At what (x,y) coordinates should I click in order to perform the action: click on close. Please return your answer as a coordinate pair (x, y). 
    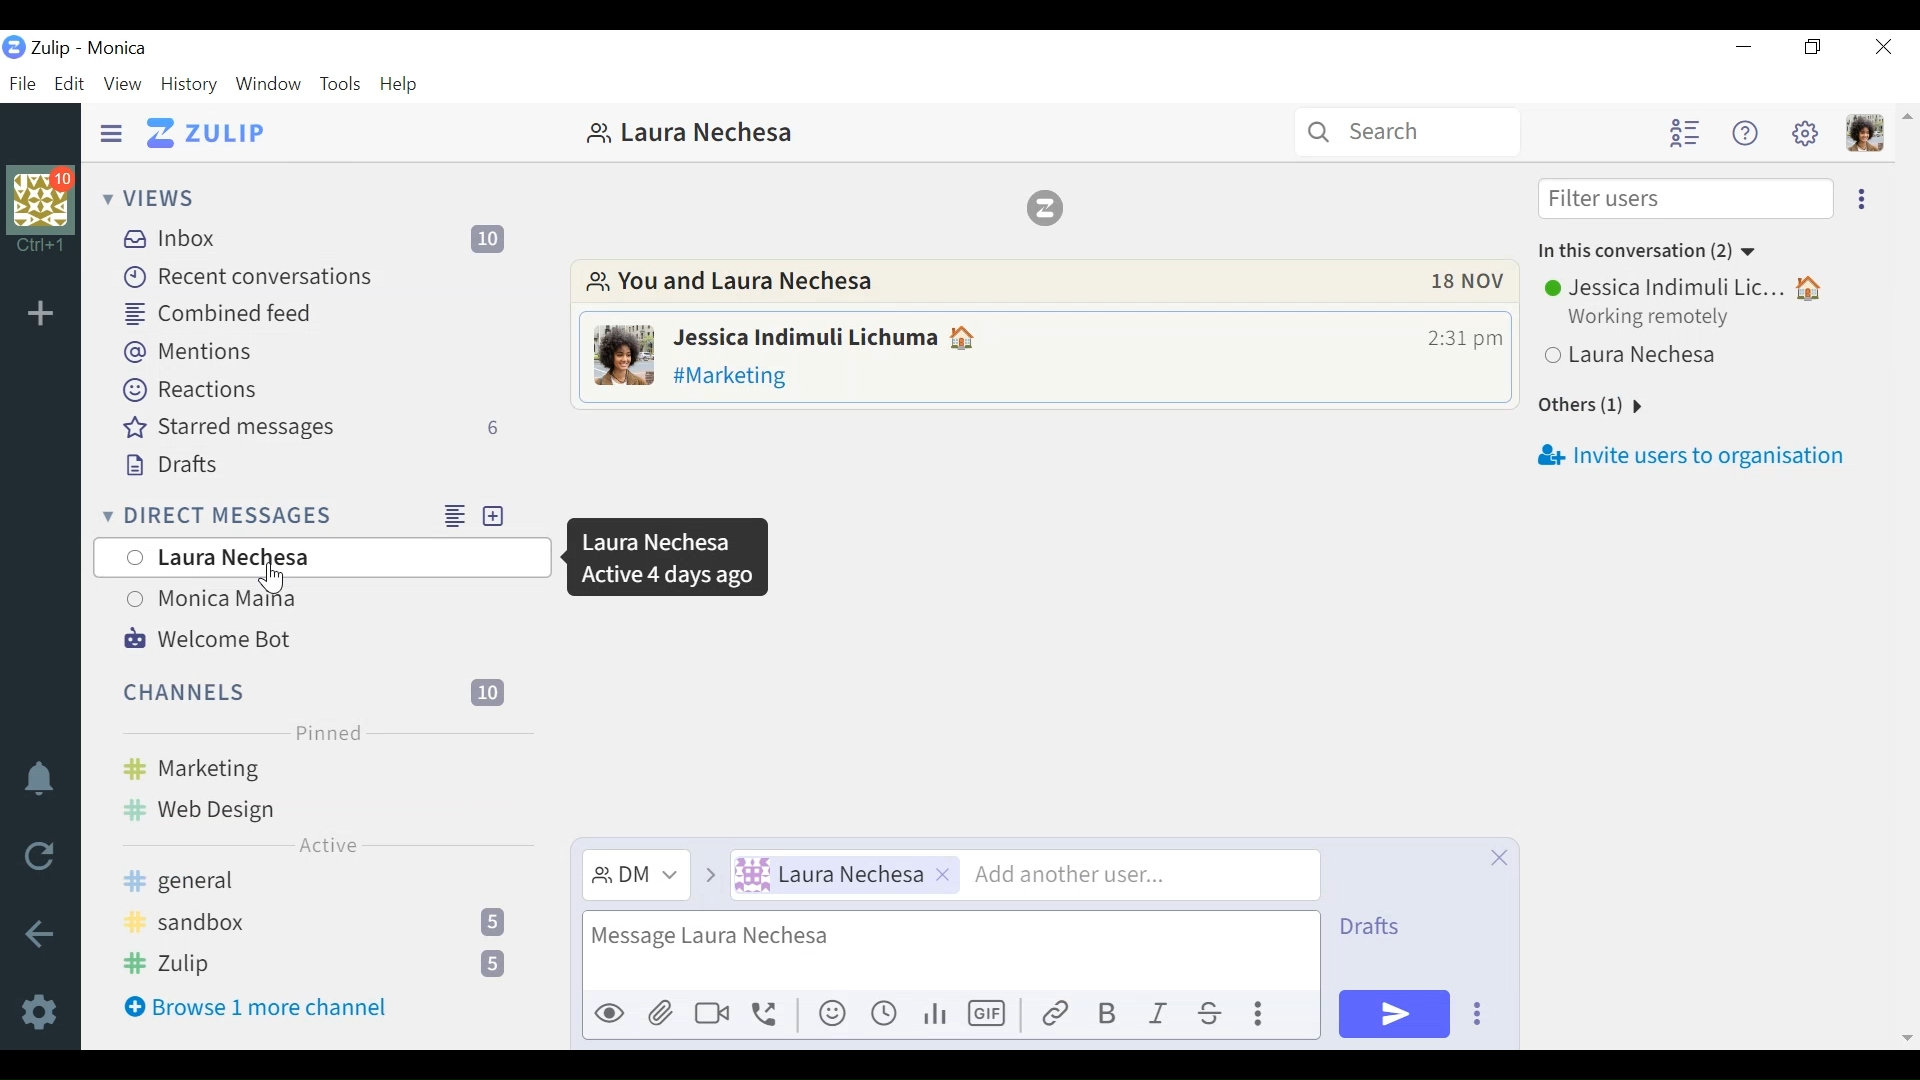
    Looking at the image, I should click on (1498, 858).